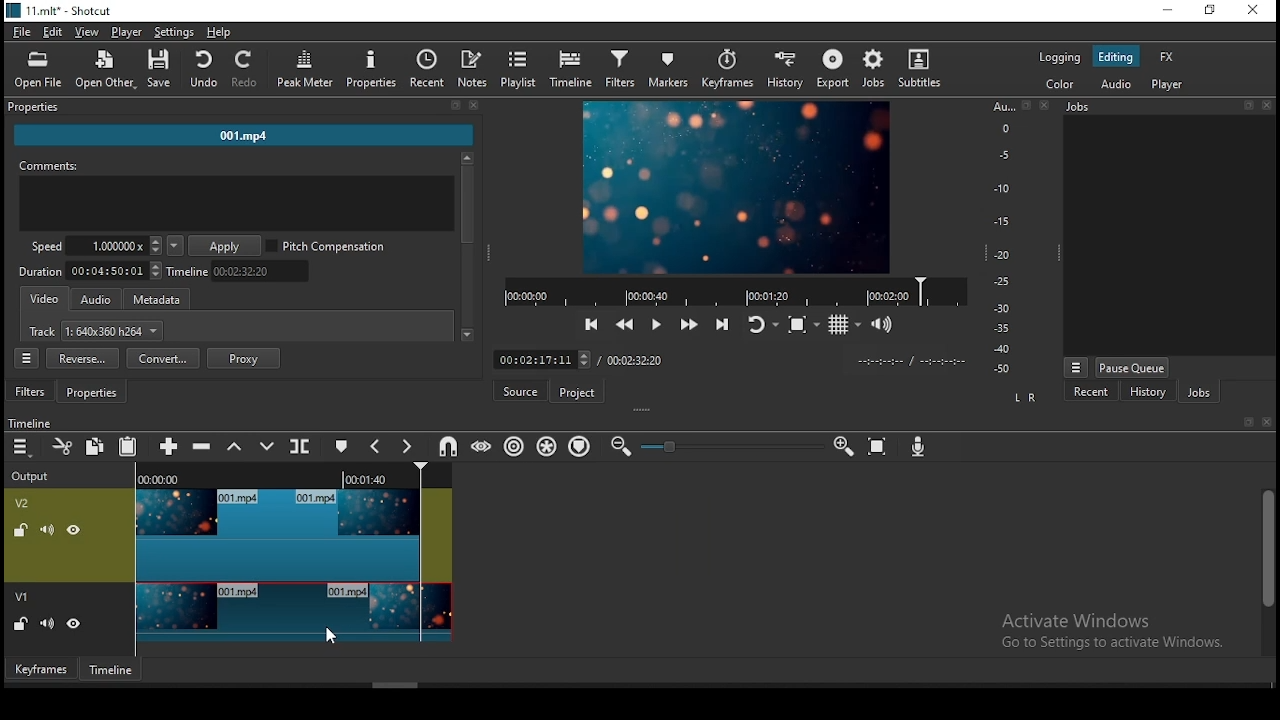 This screenshot has width=1280, height=720. What do you see at coordinates (911, 361) in the screenshot?
I see `TIME` at bounding box center [911, 361].